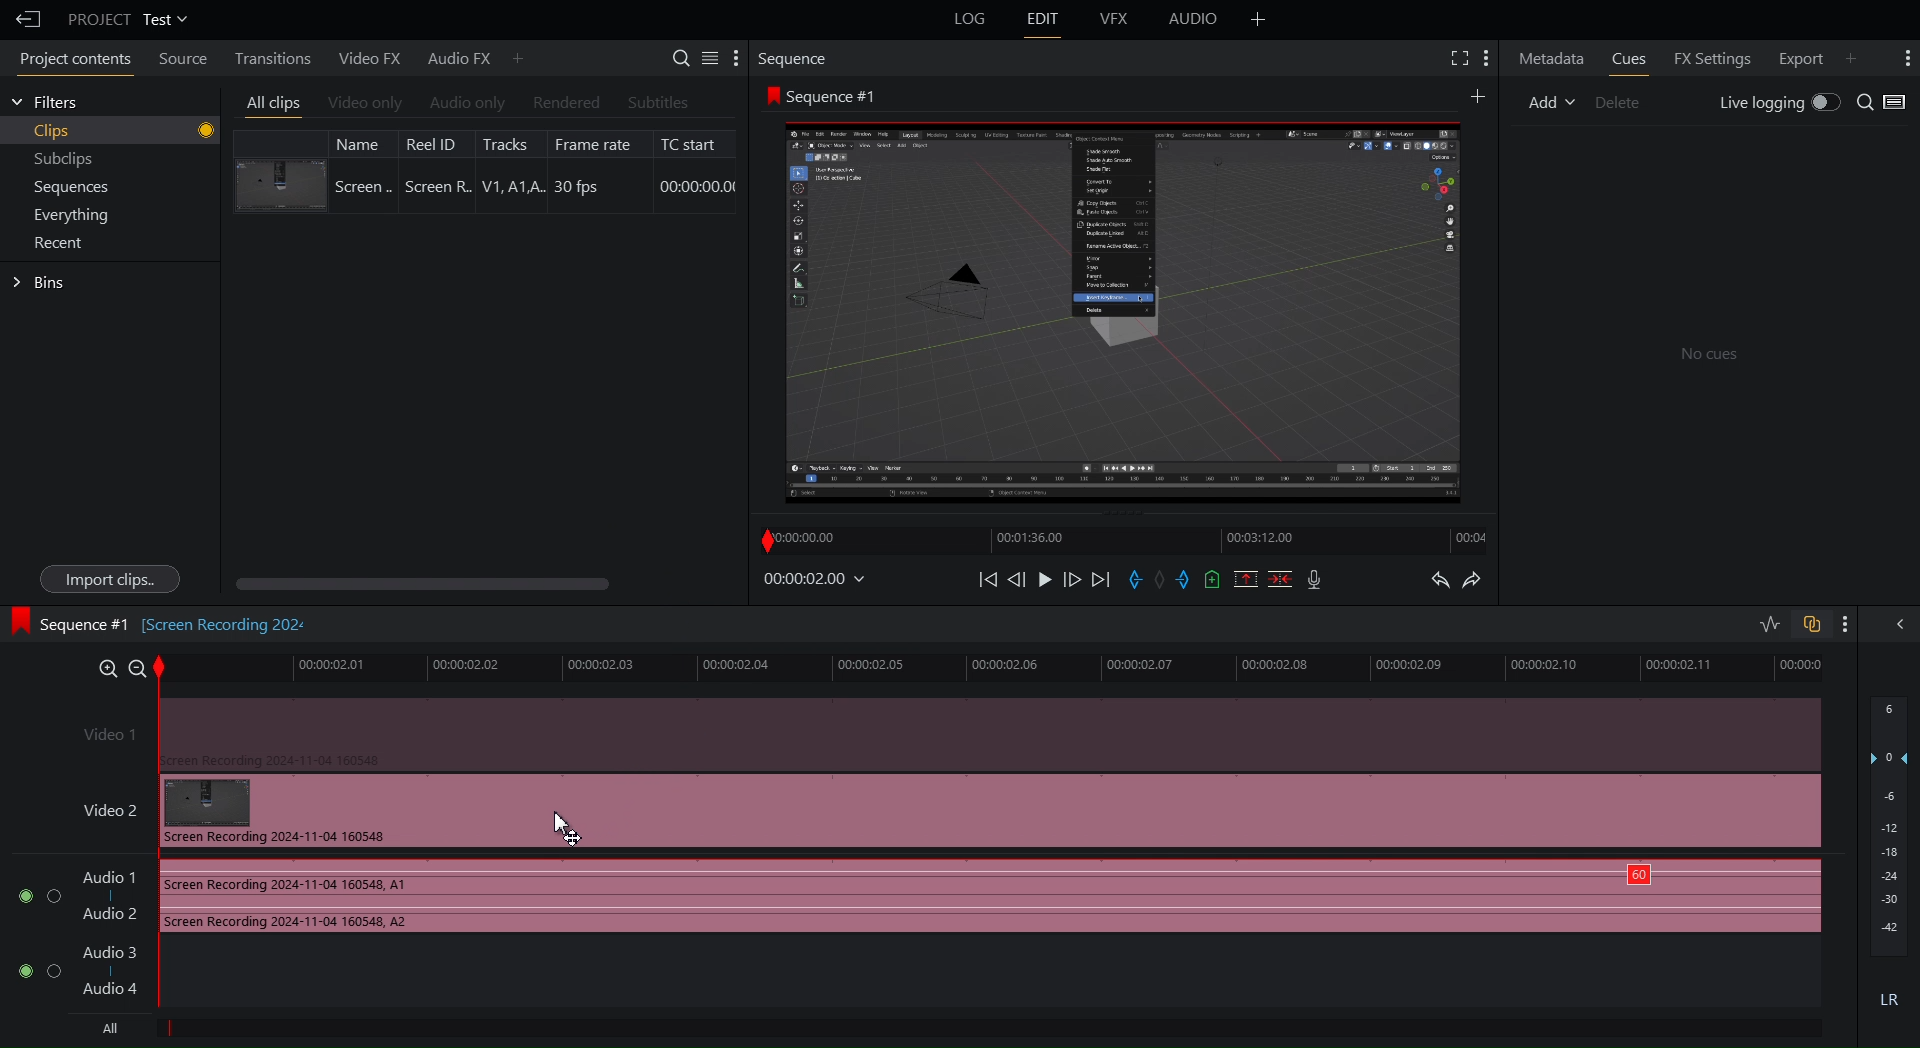  What do you see at coordinates (105, 1029) in the screenshot?
I see `All` at bounding box center [105, 1029].